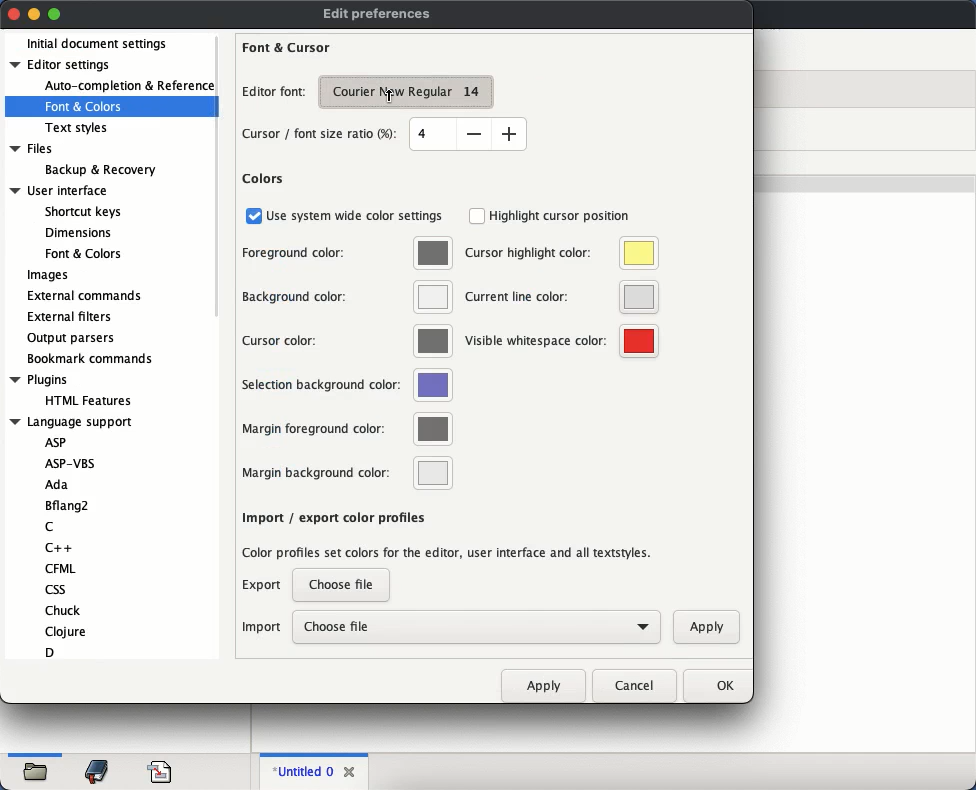 Image resolution: width=976 pixels, height=790 pixels. I want to click on c++, so click(61, 547).